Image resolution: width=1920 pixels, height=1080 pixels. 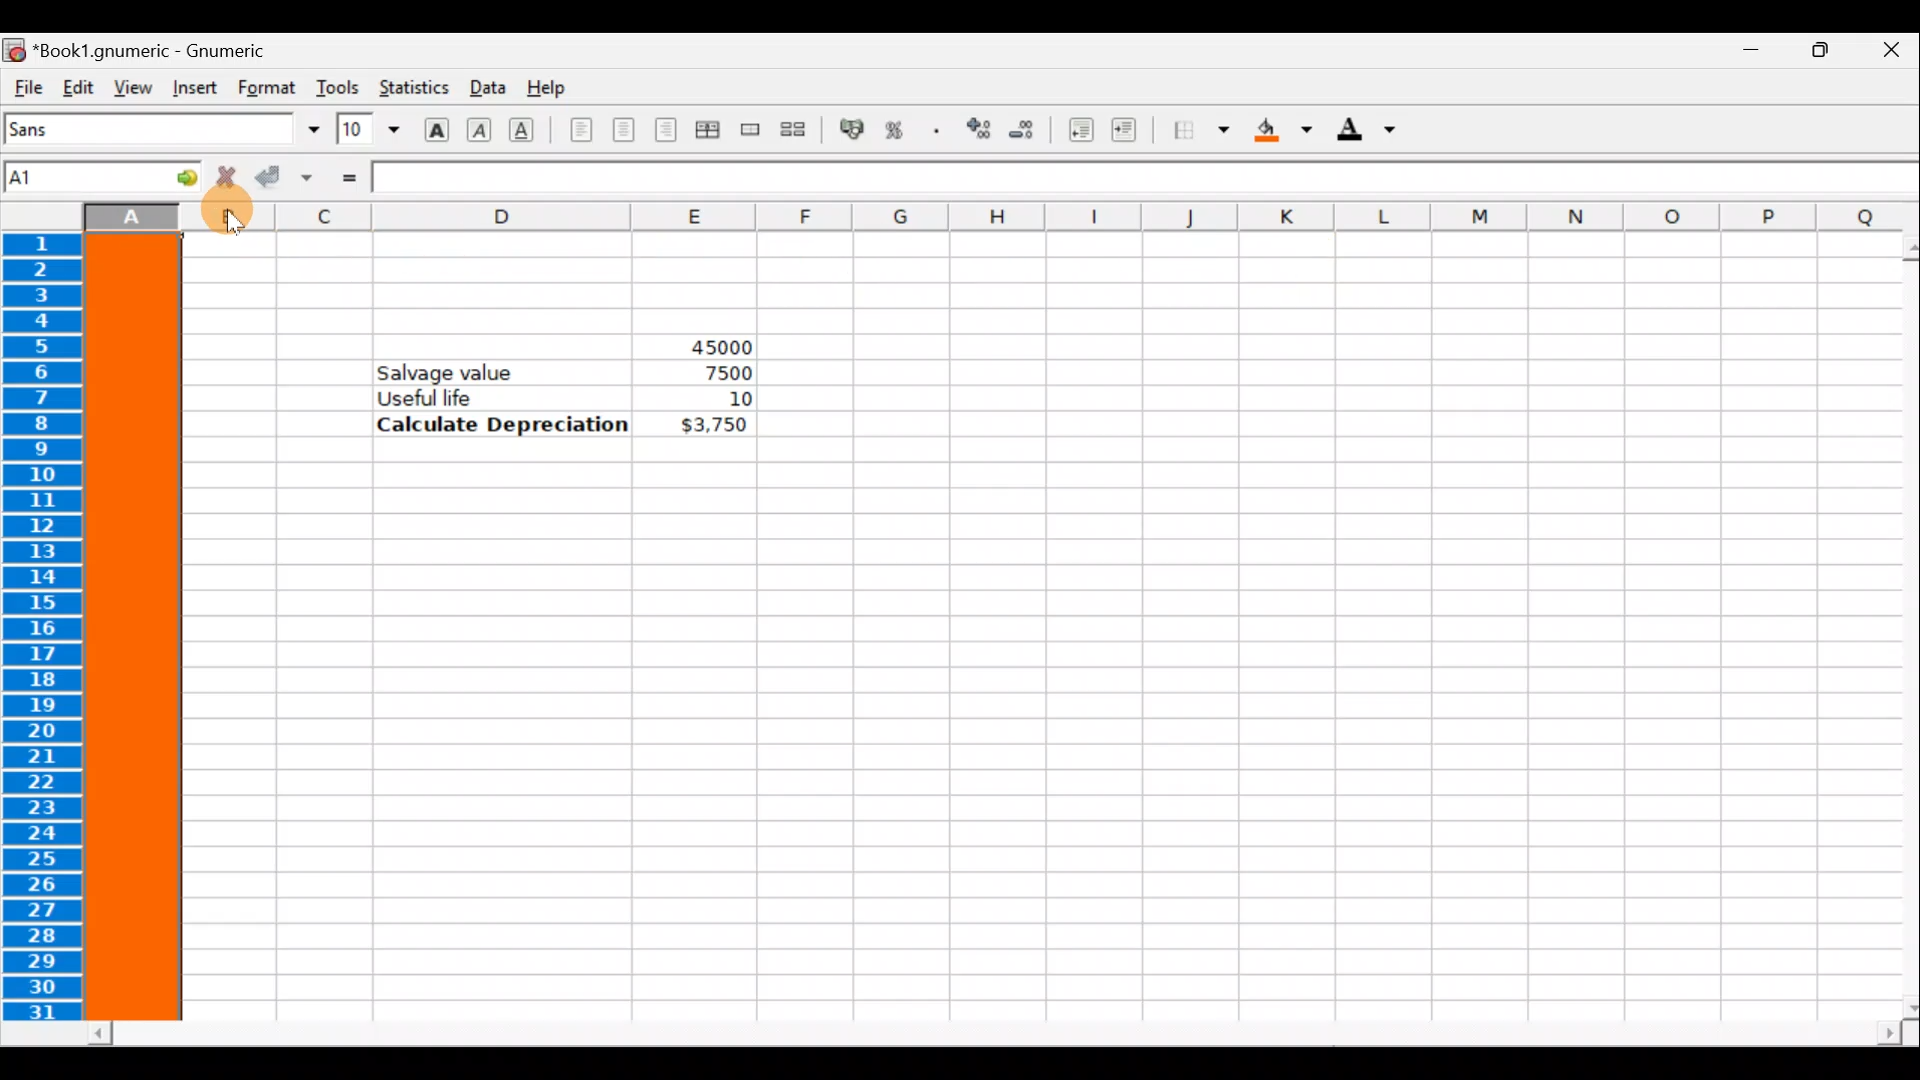 I want to click on Enter formula, so click(x=348, y=177).